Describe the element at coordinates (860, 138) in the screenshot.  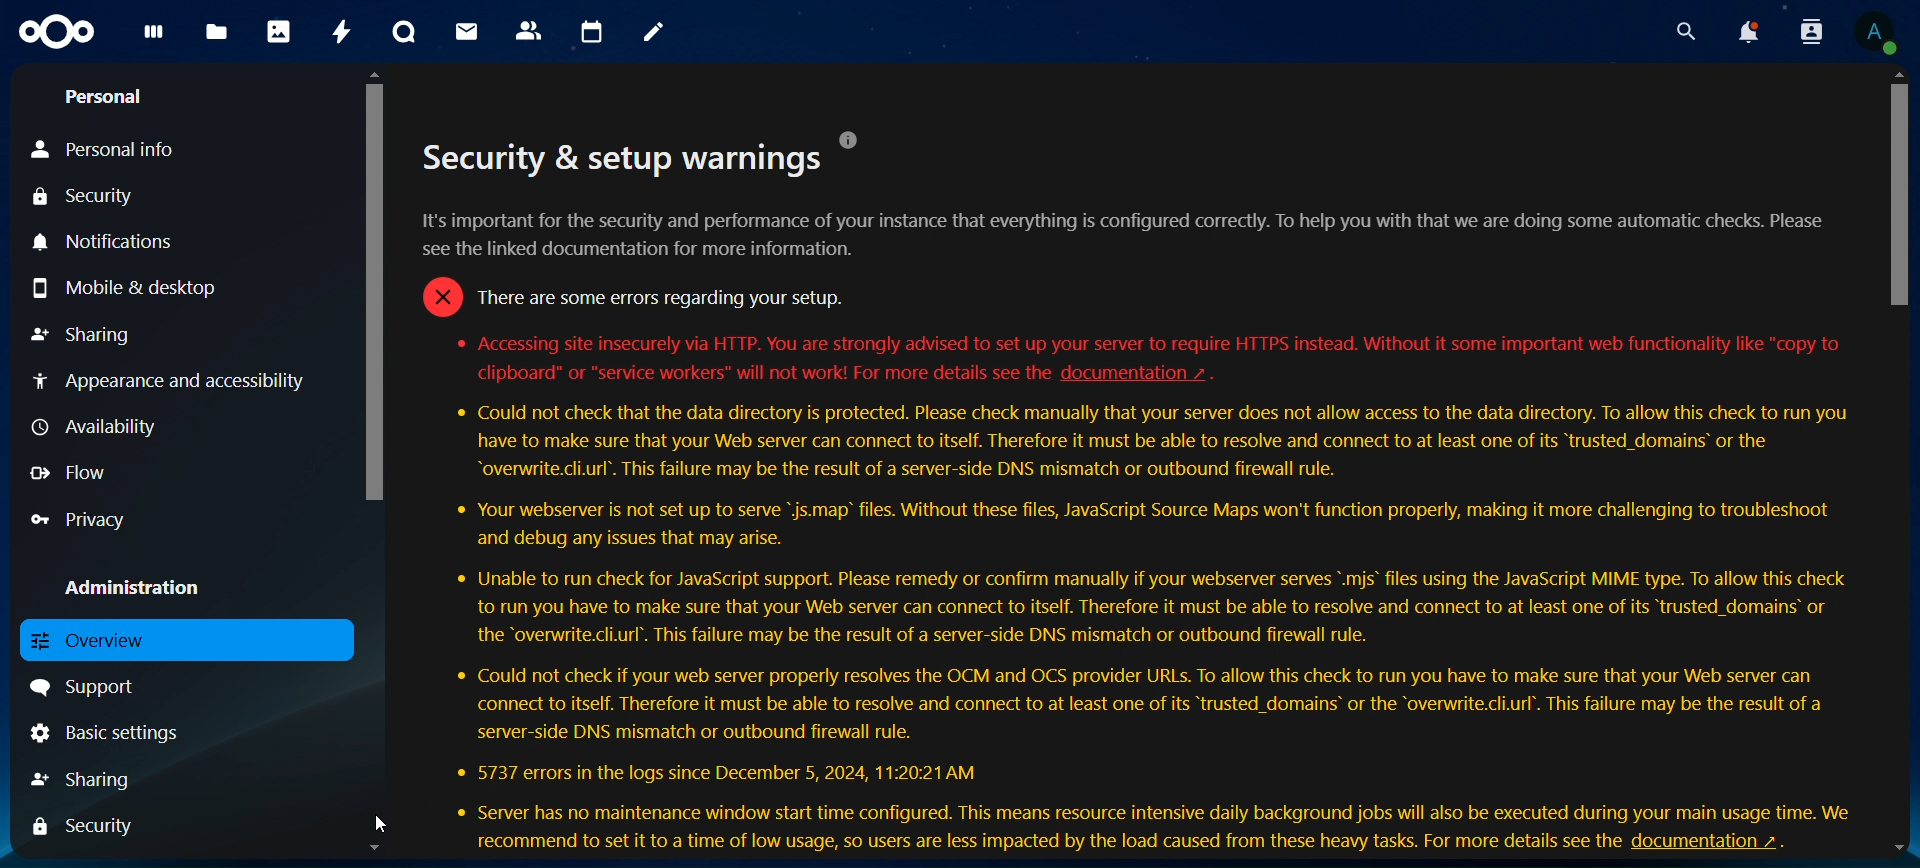
I see `help` at that location.